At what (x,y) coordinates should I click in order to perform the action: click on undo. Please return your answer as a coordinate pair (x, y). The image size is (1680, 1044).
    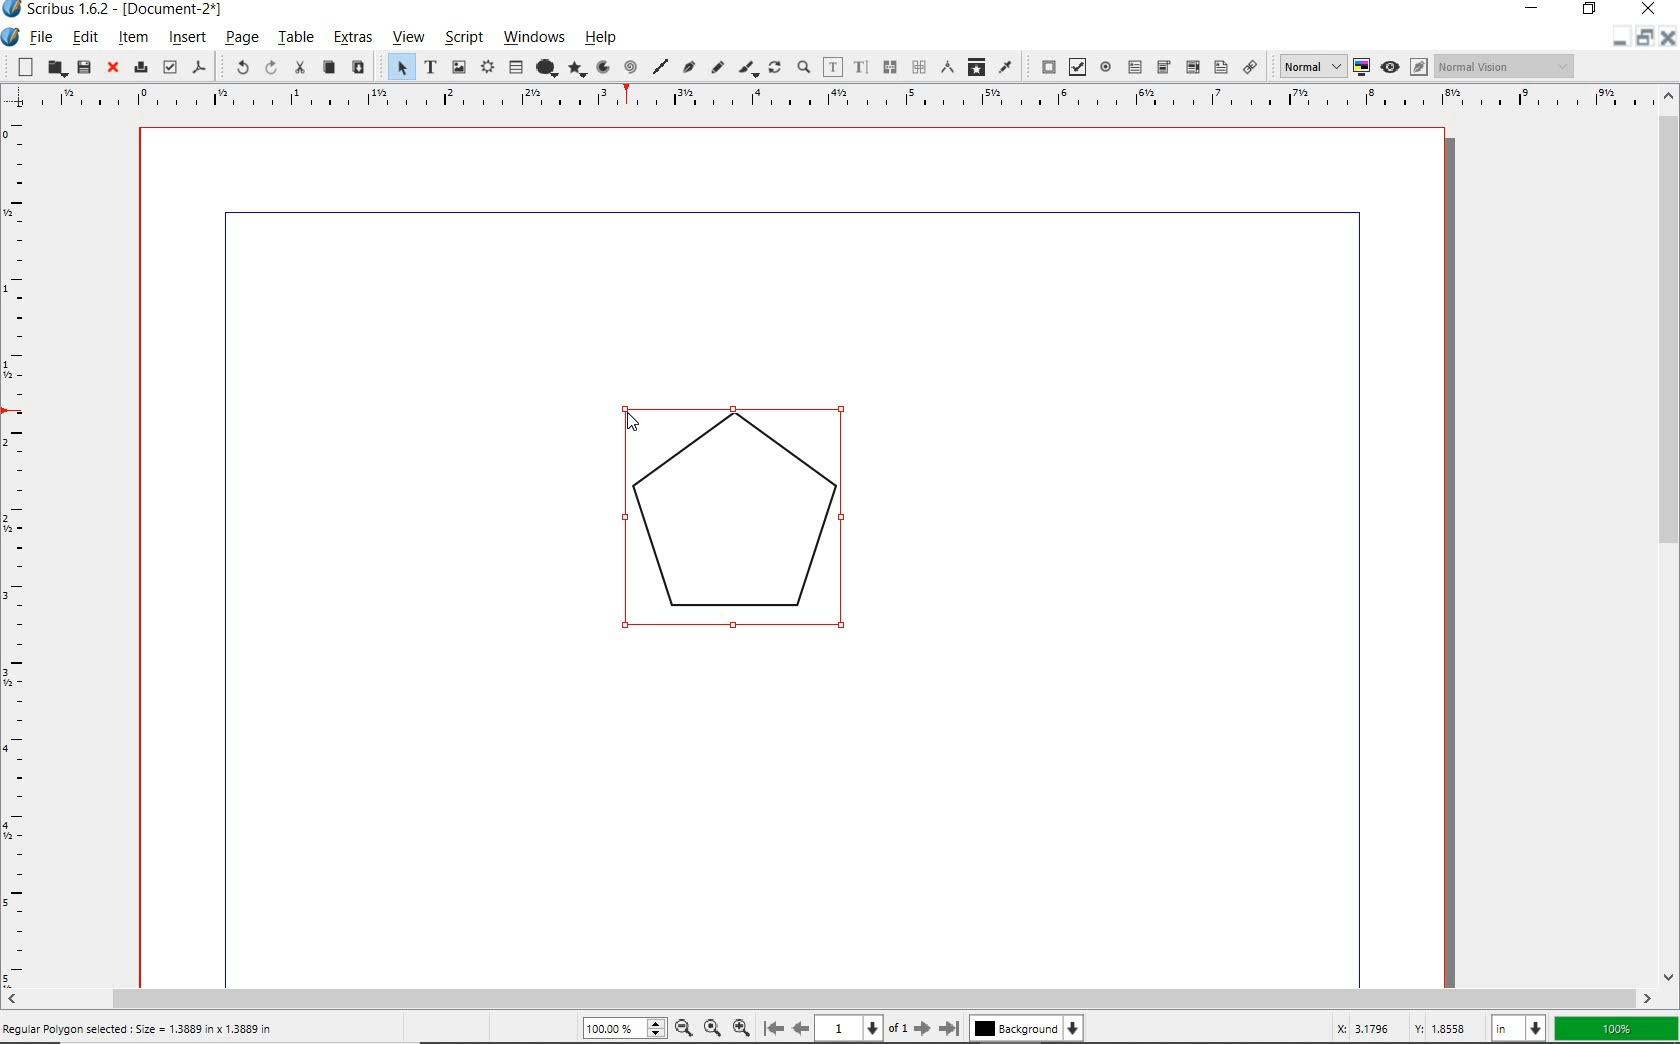
    Looking at the image, I should click on (235, 67).